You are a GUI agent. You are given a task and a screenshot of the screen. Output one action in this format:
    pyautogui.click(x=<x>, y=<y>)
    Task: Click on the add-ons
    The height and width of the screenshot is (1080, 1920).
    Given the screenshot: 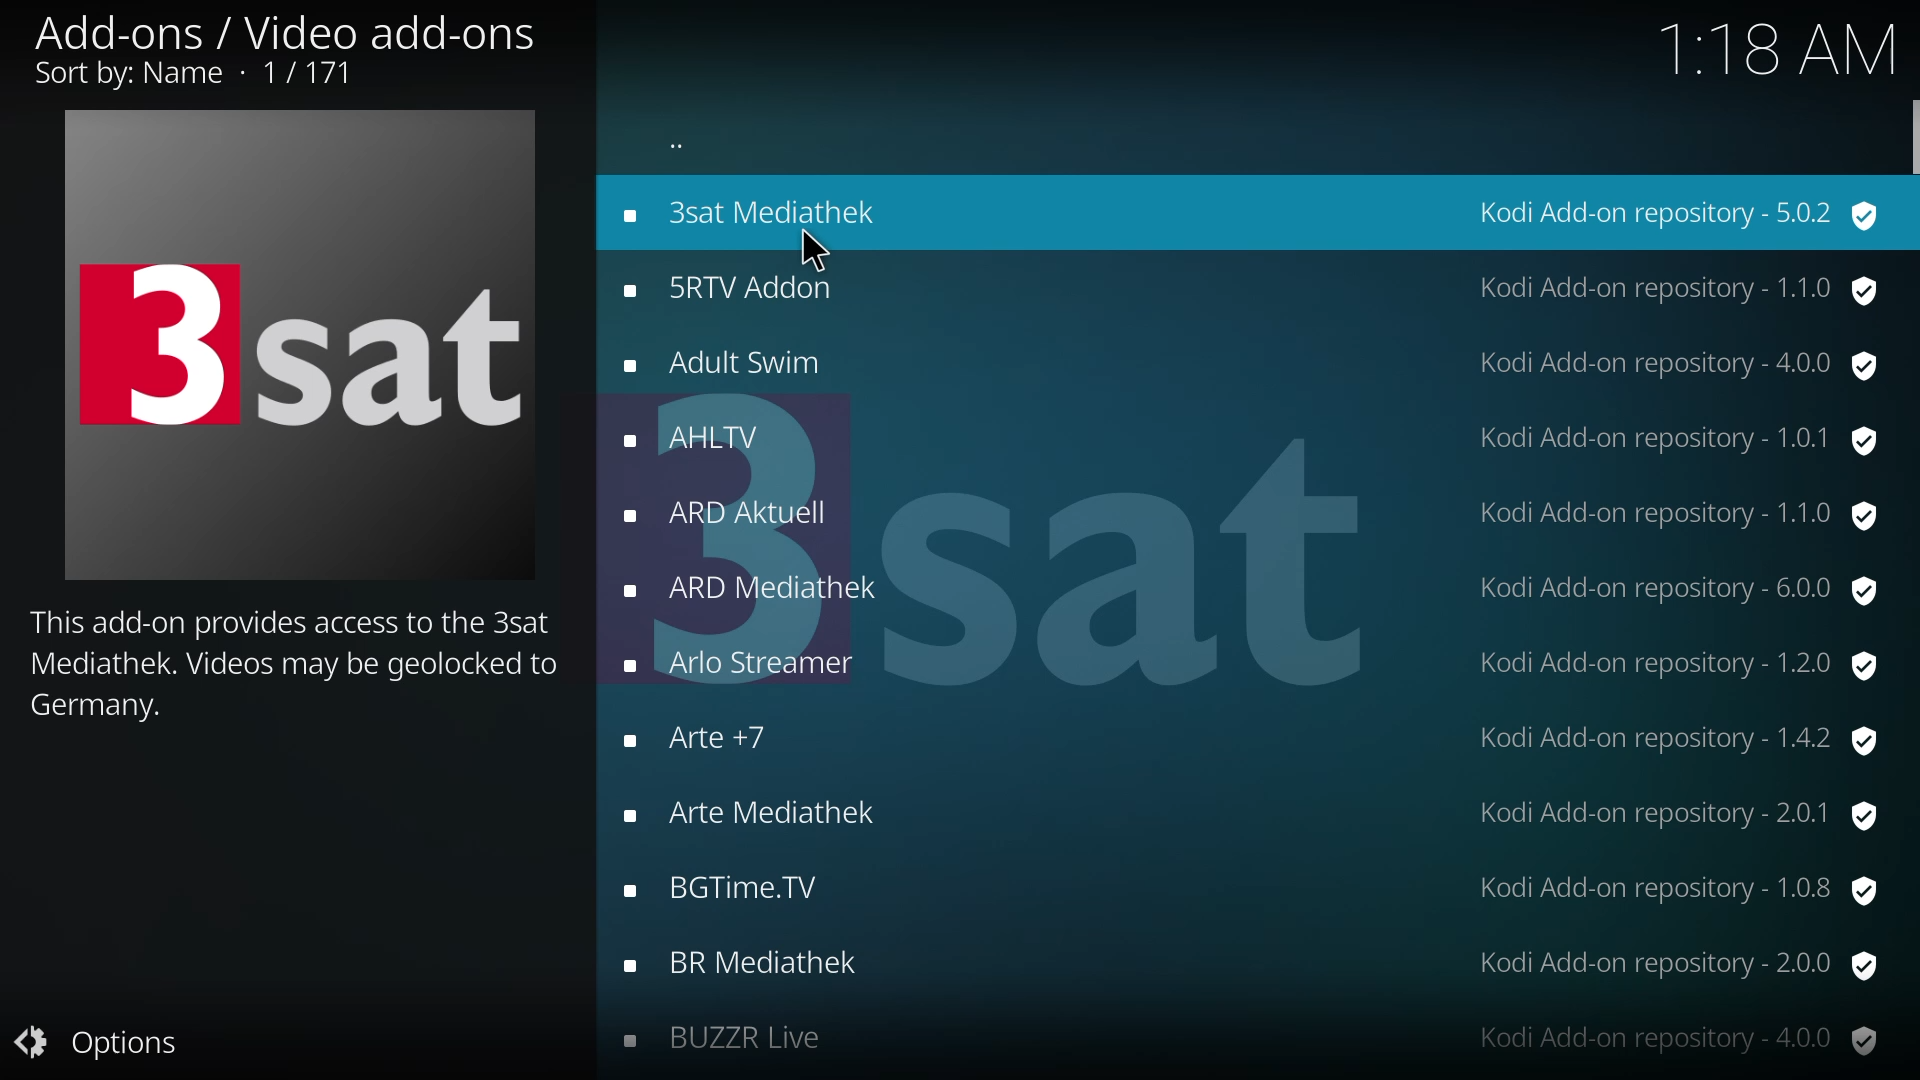 What is the action you would take?
    pyautogui.click(x=702, y=434)
    